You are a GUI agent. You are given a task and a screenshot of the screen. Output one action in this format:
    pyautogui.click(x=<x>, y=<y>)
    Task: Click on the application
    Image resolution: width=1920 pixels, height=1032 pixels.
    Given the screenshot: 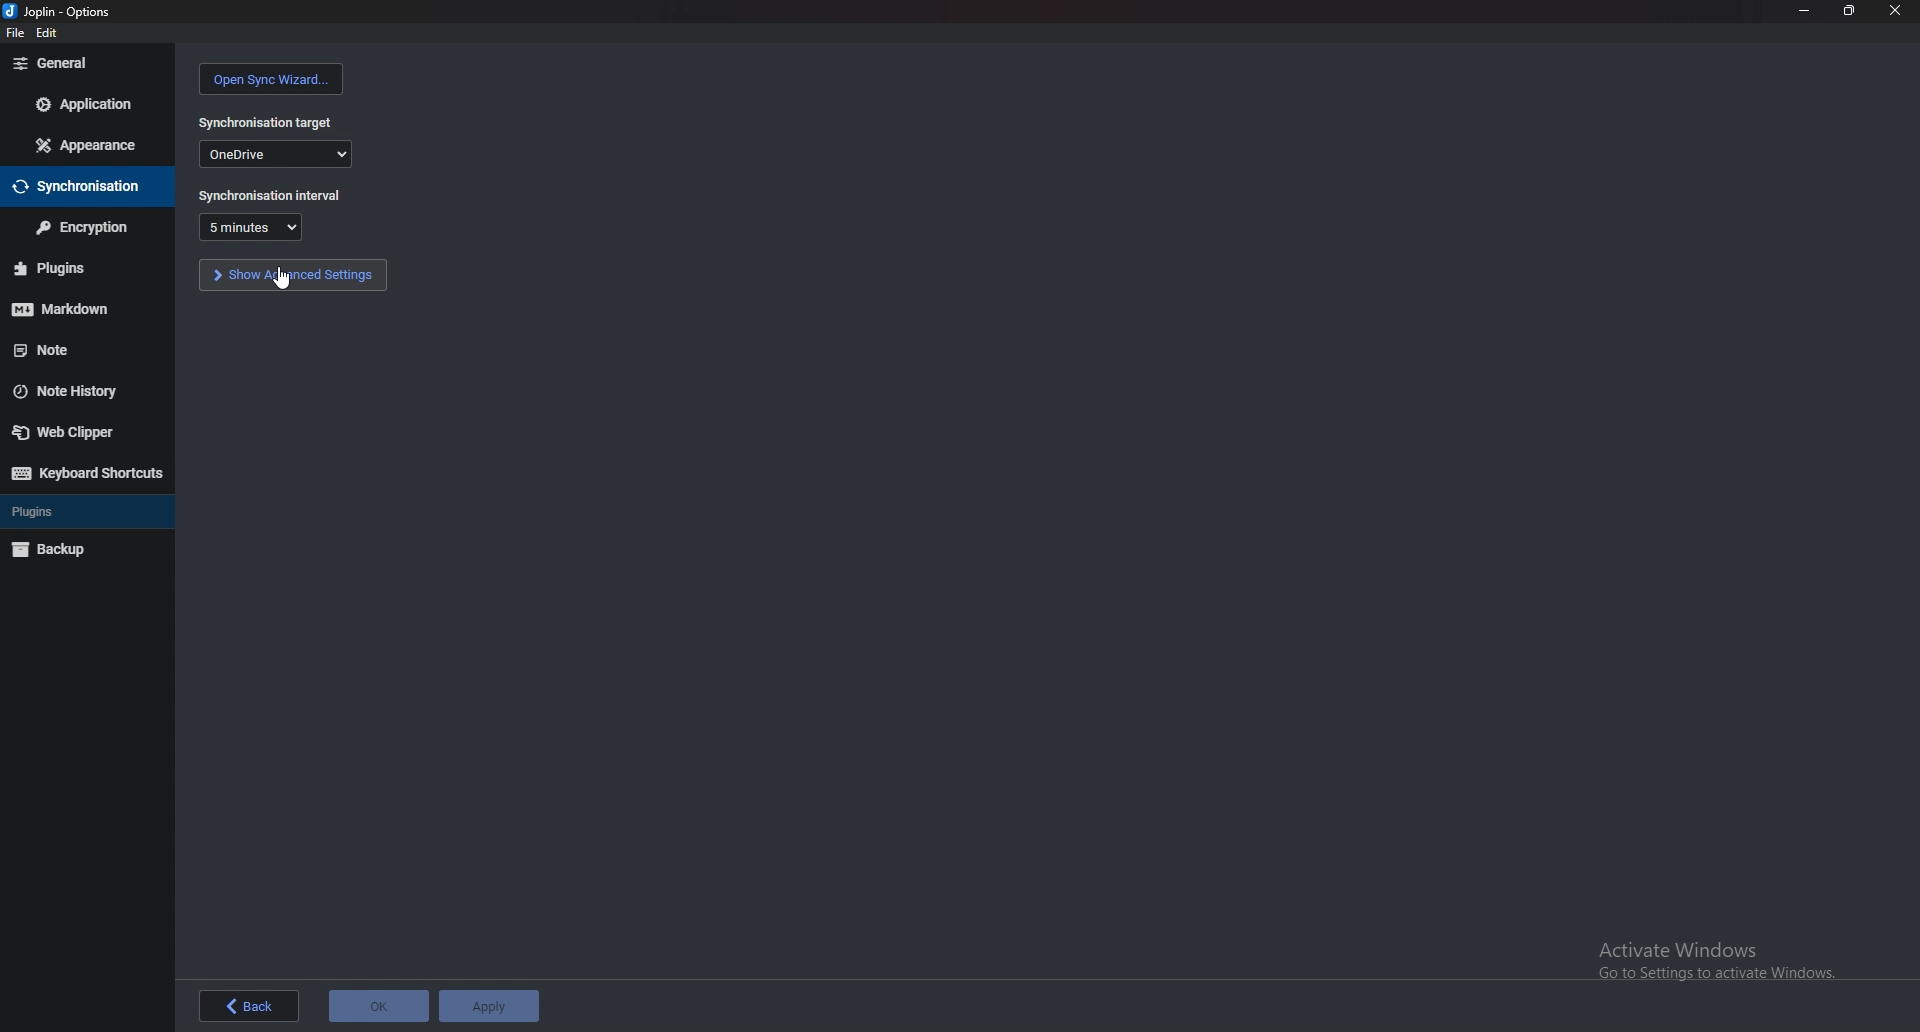 What is the action you would take?
    pyautogui.click(x=88, y=102)
    